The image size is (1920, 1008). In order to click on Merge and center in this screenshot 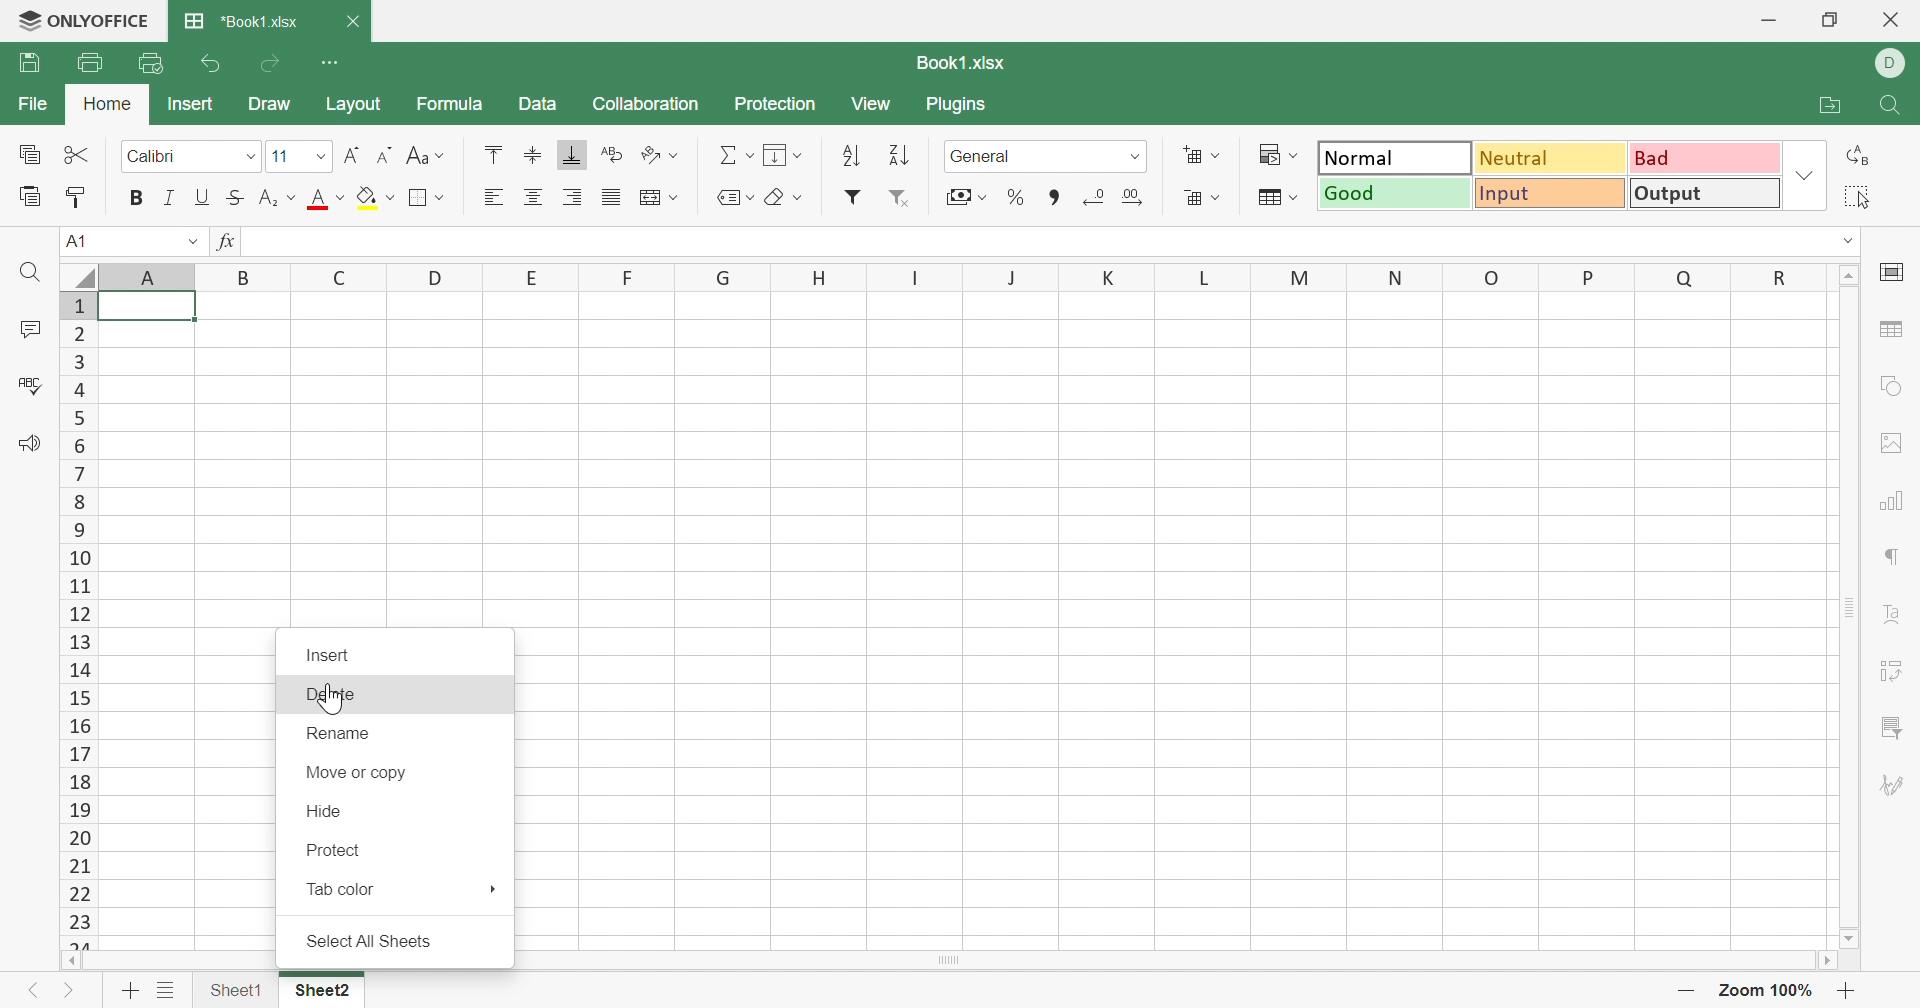, I will do `click(653, 197)`.